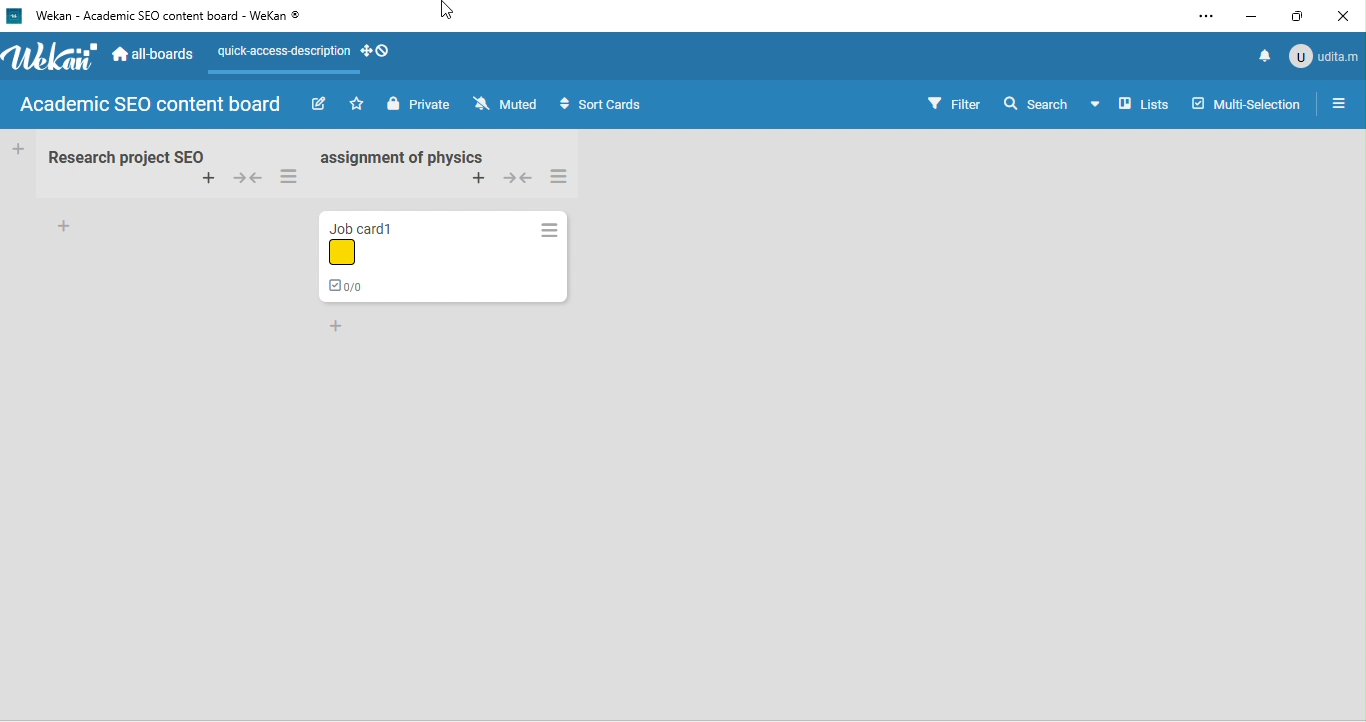 The width and height of the screenshot is (1366, 722). I want to click on label color, so click(343, 254).